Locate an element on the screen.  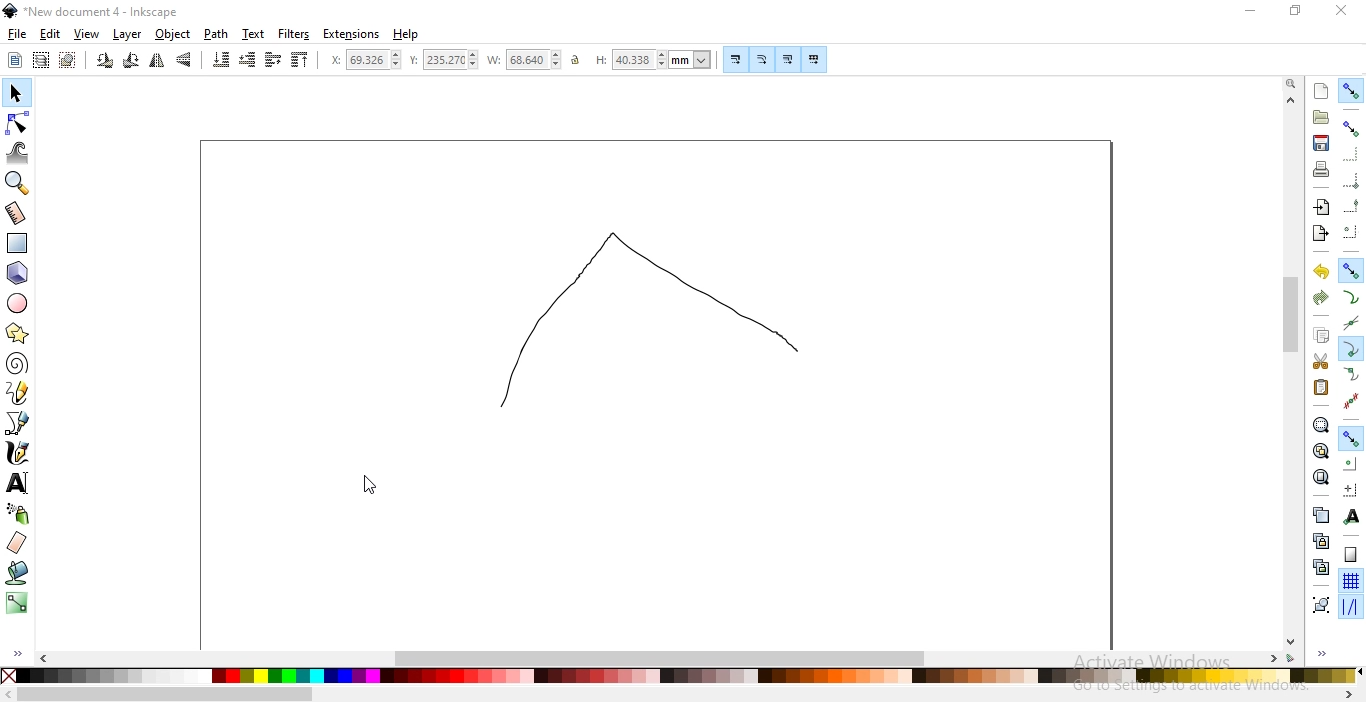
create rectangles and squares is located at coordinates (16, 243).